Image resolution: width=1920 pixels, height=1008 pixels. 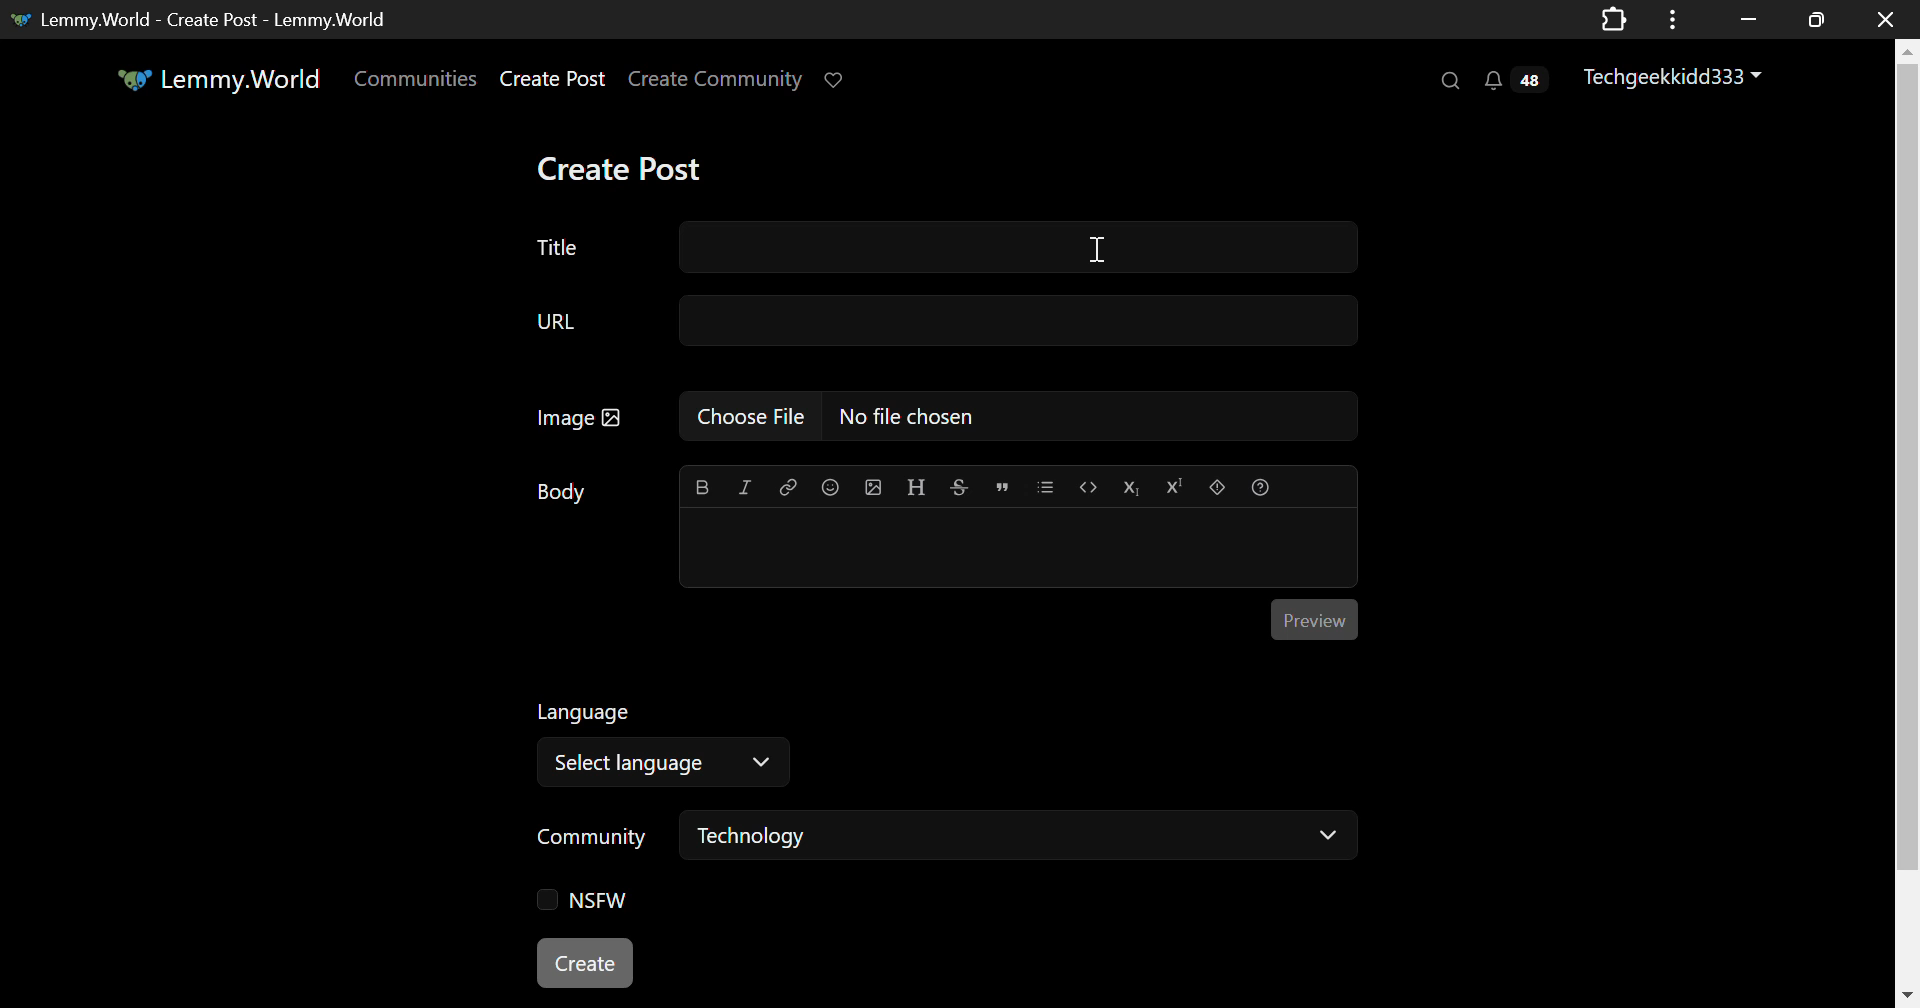 I want to click on Post Body Textbox, so click(x=1018, y=548).